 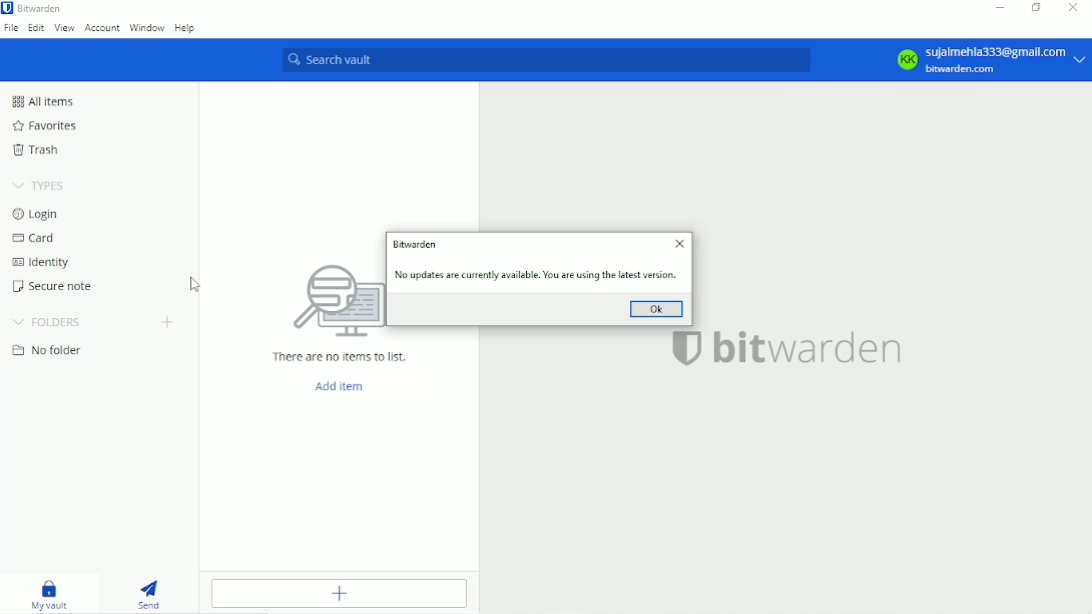 I want to click on Send, so click(x=154, y=591).